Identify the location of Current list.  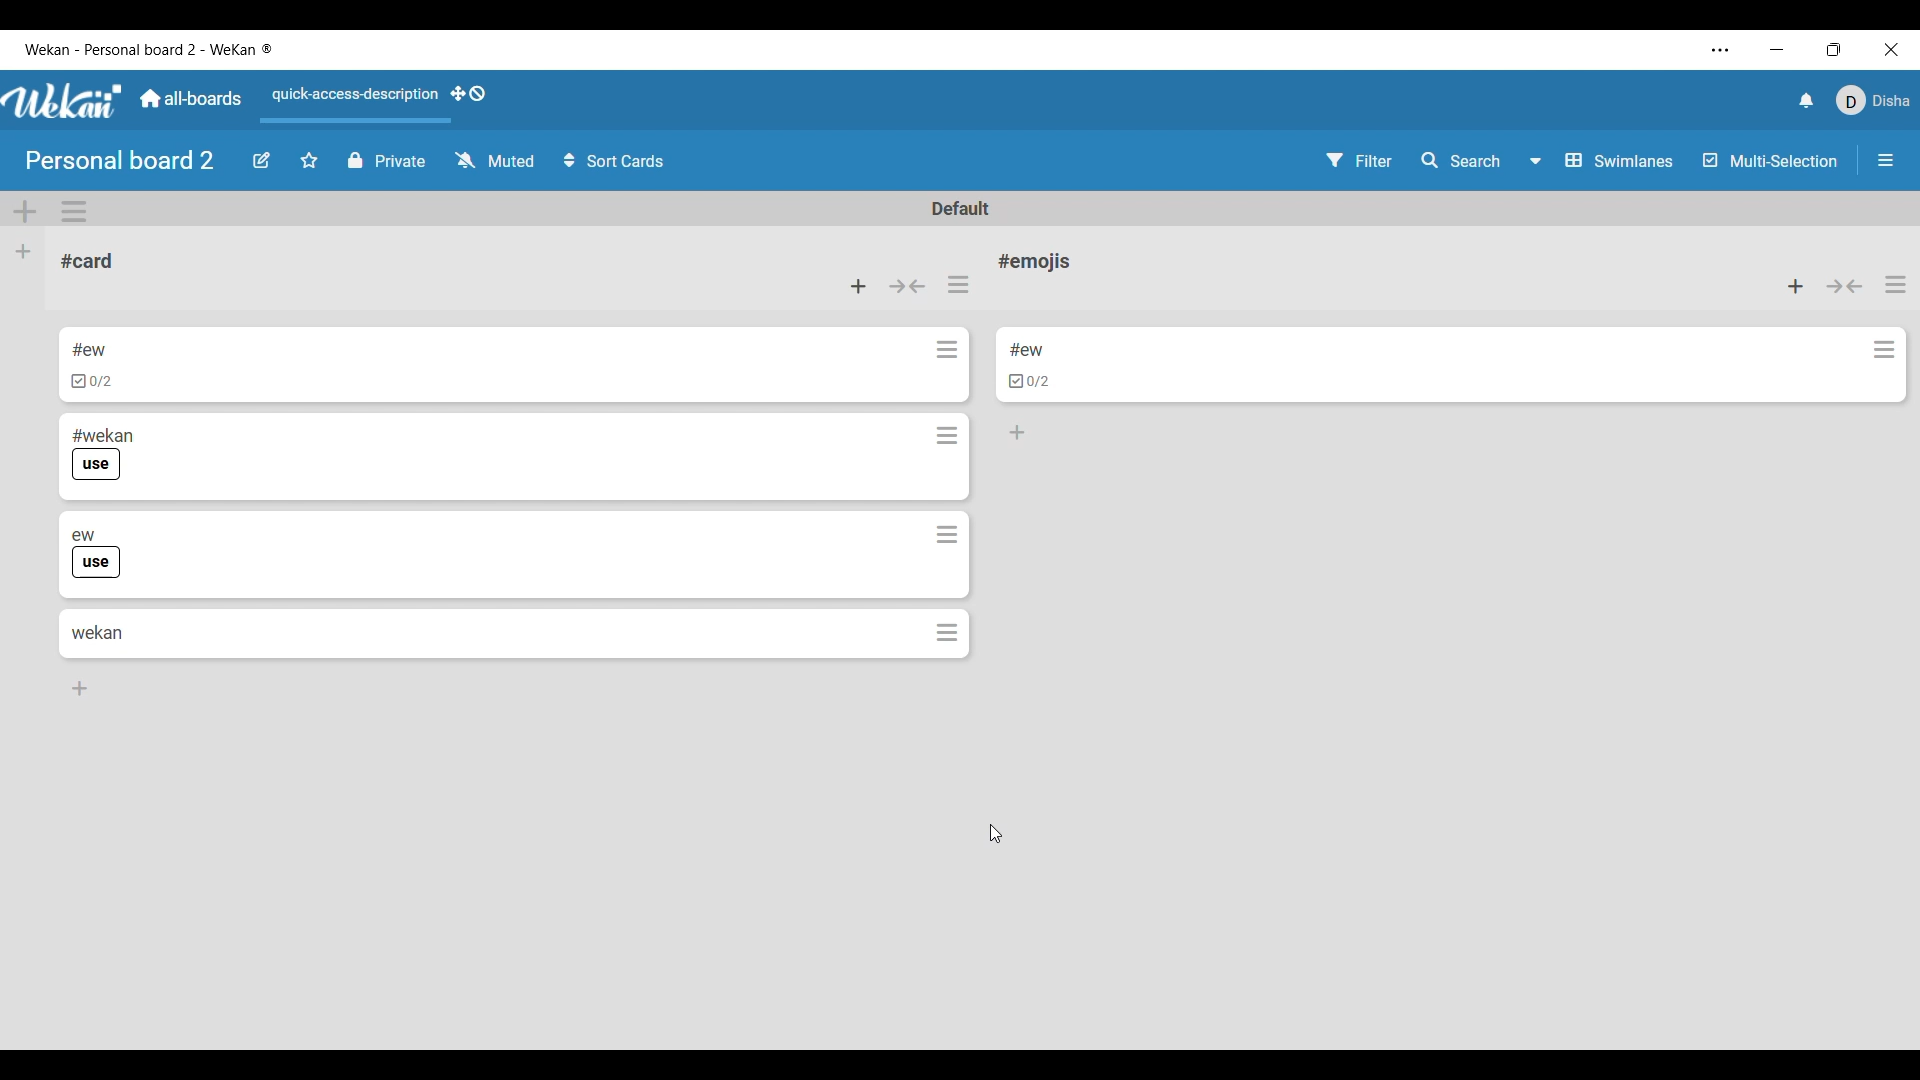
(213, 262).